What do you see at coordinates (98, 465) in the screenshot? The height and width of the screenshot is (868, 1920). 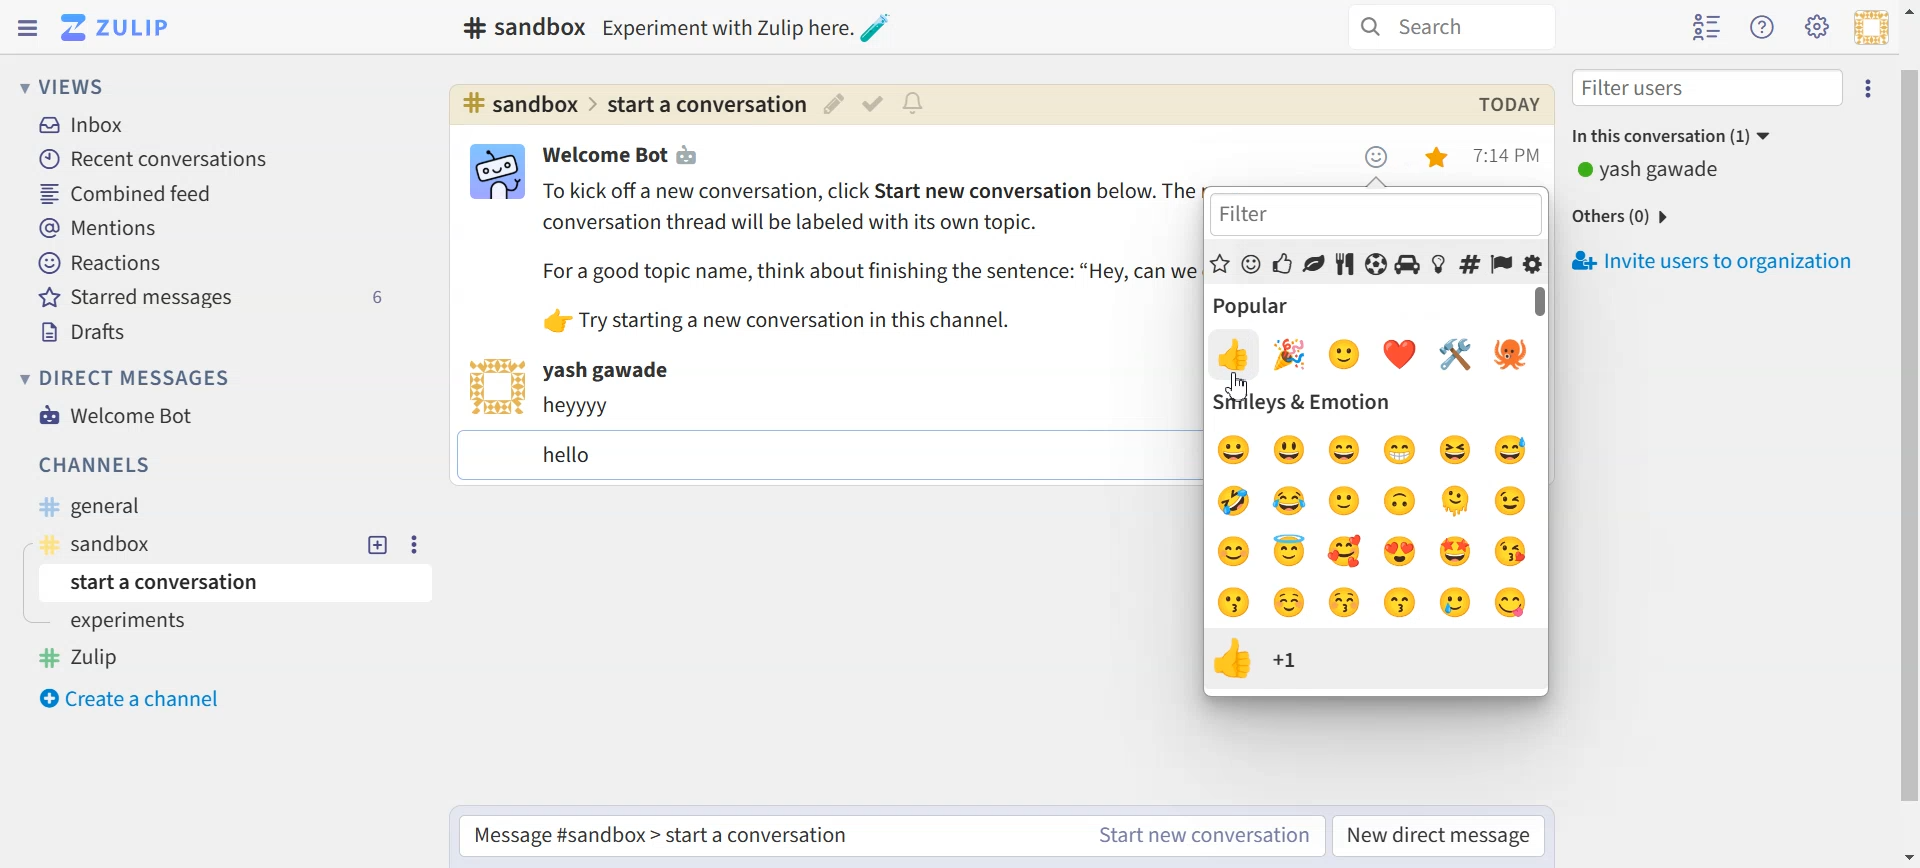 I see `Channels` at bounding box center [98, 465].